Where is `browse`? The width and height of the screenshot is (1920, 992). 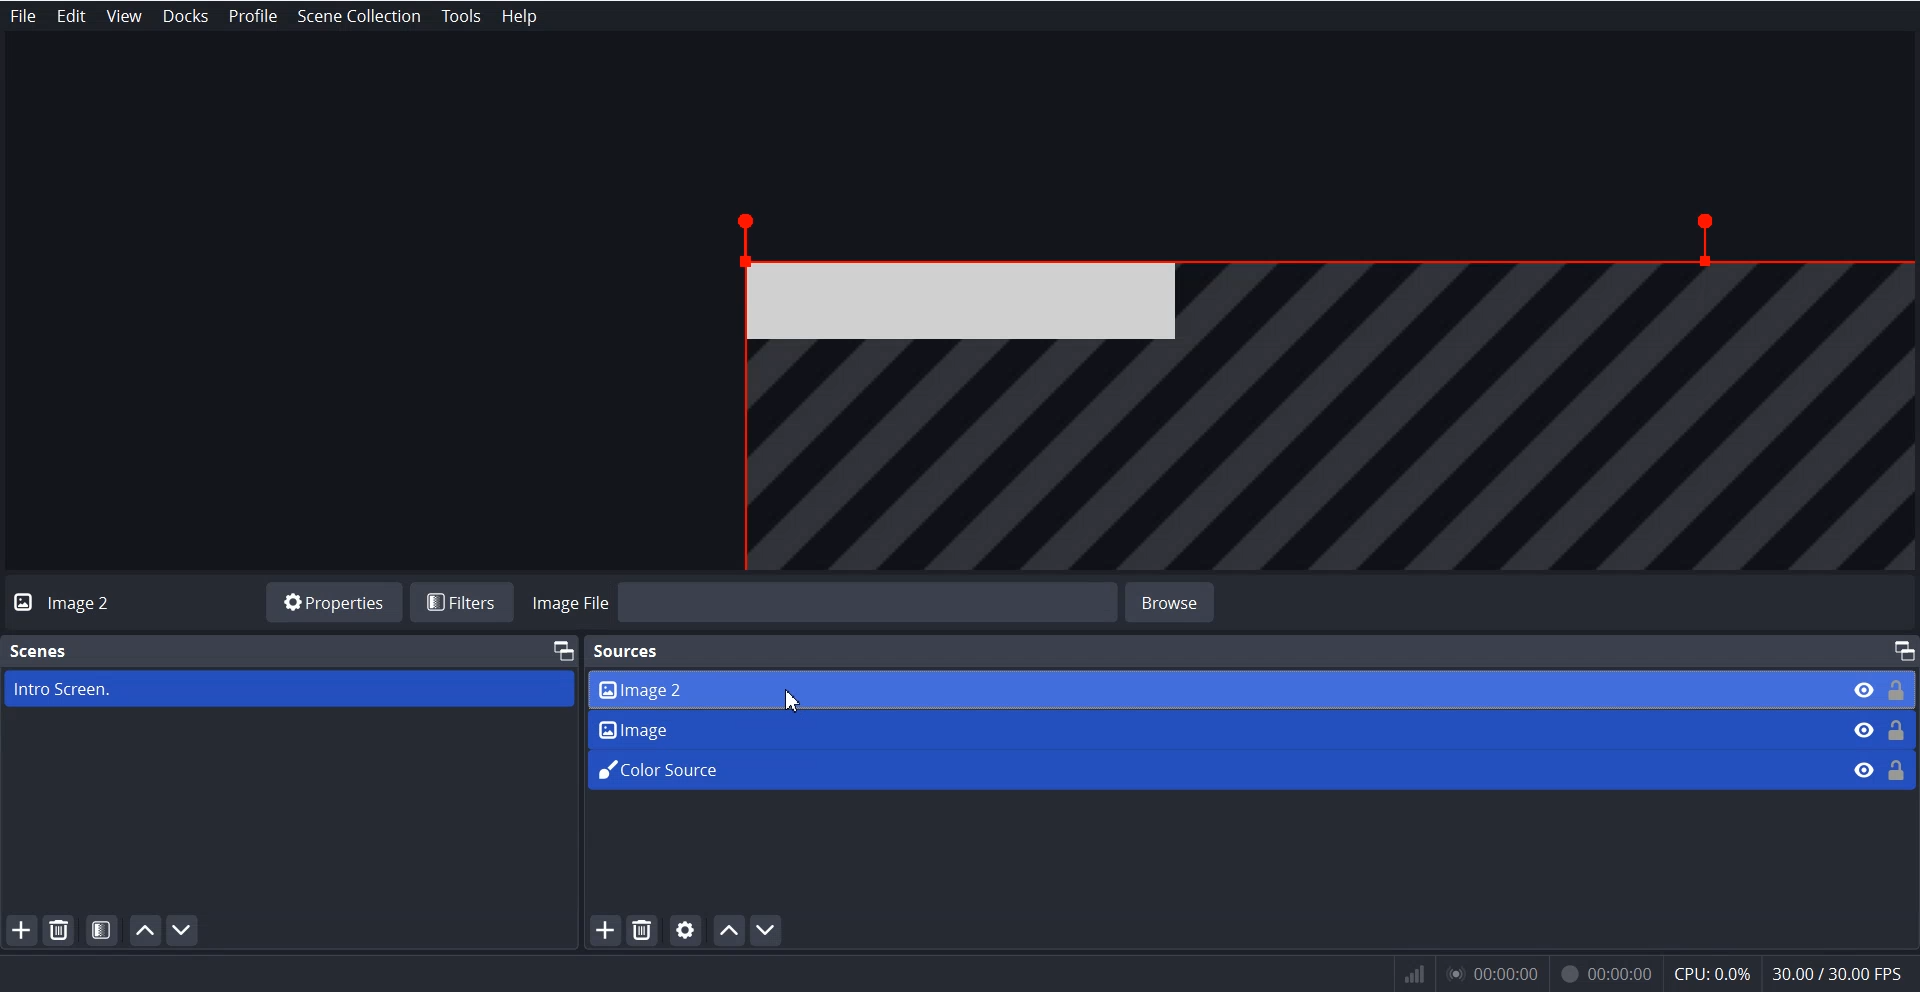 browse is located at coordinates (1186, 600).